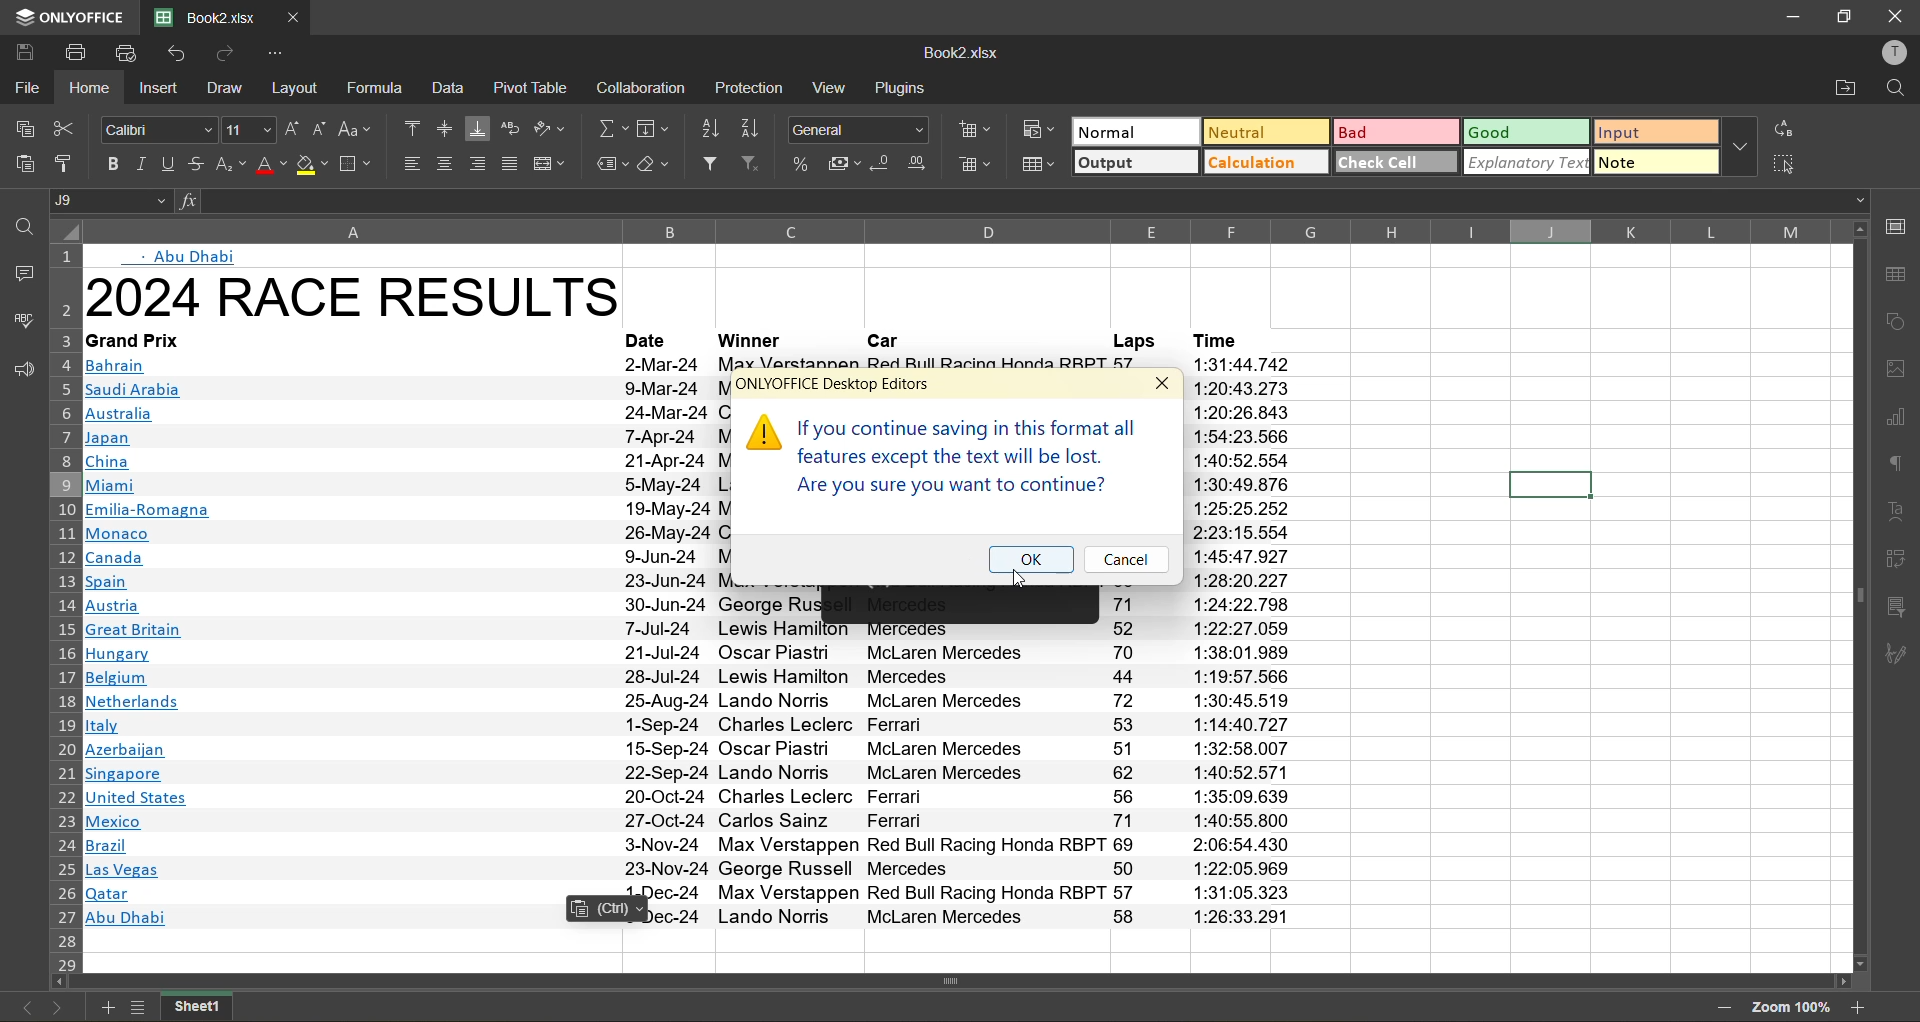  Describe the element at coordinates (1836, 86) in the screenshot. I see `open location` at that location.